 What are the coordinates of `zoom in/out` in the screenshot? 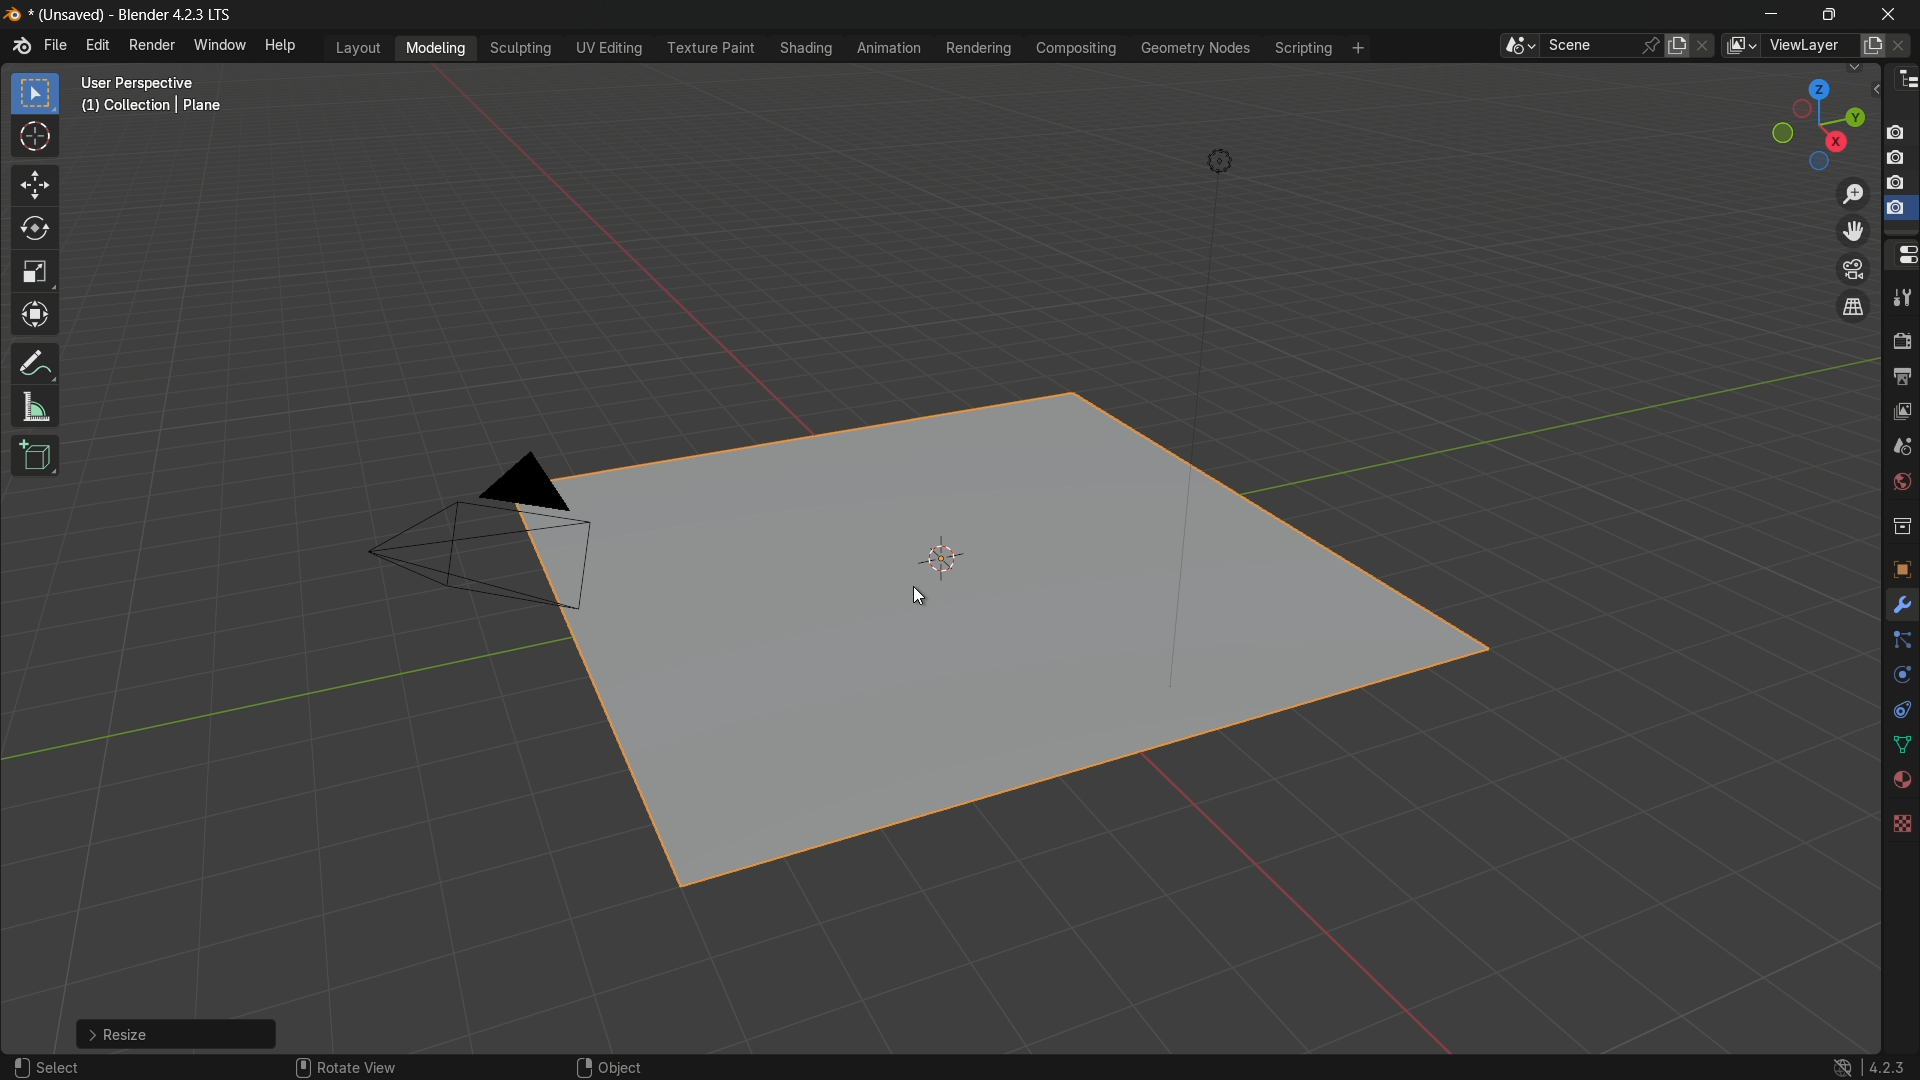 It's located at (1852, 194).